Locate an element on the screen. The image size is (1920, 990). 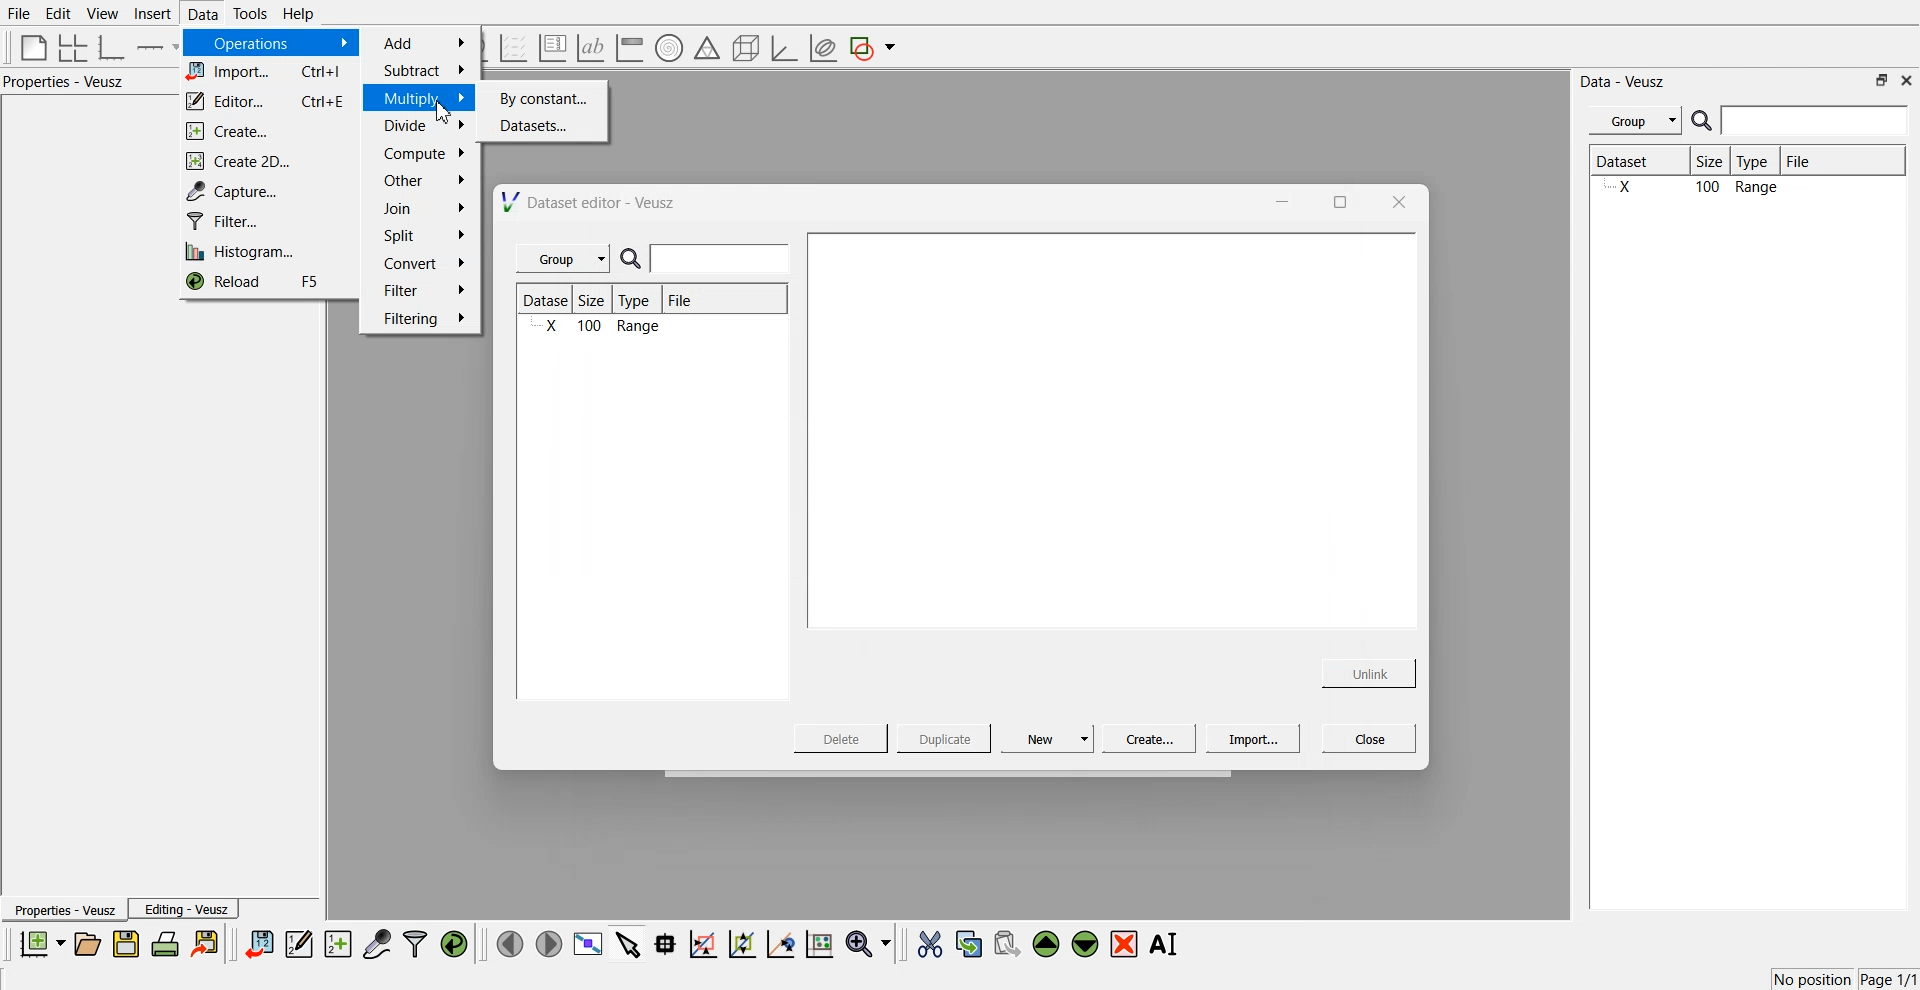
add a shape is located at coordinates (874, 49).